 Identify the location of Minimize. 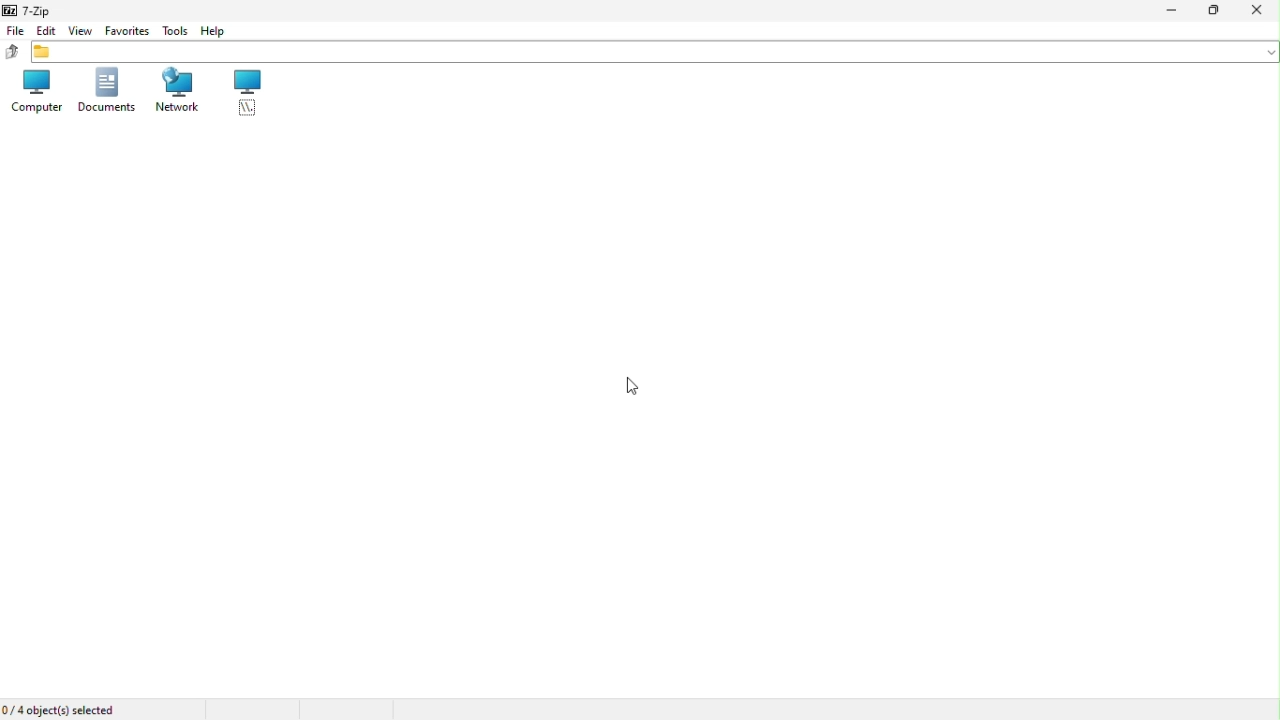
(1169, 12).